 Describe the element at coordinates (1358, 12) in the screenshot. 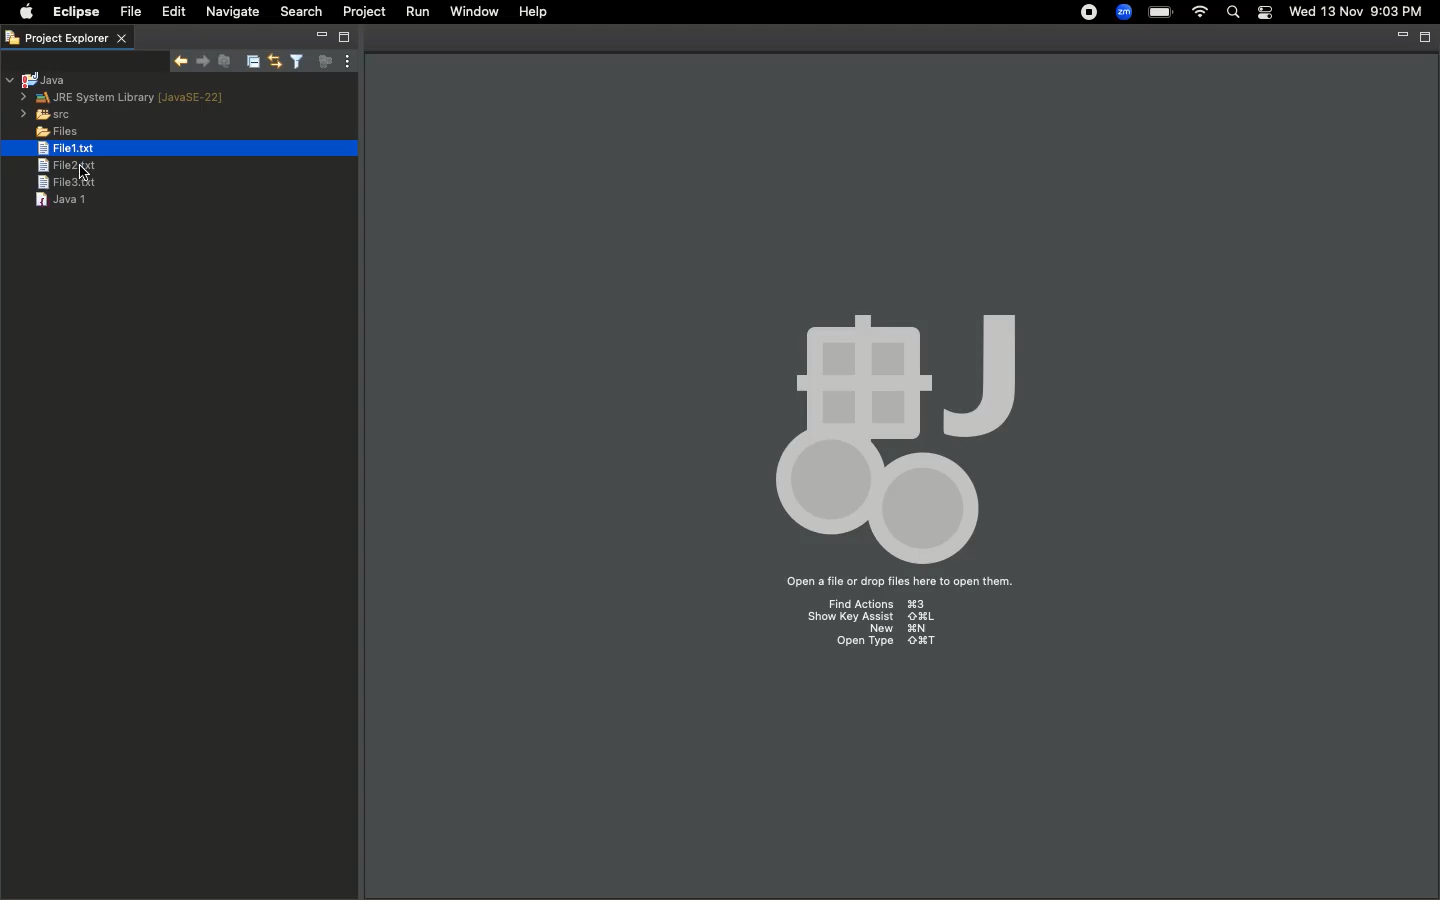

I see `Date/time` at that location.